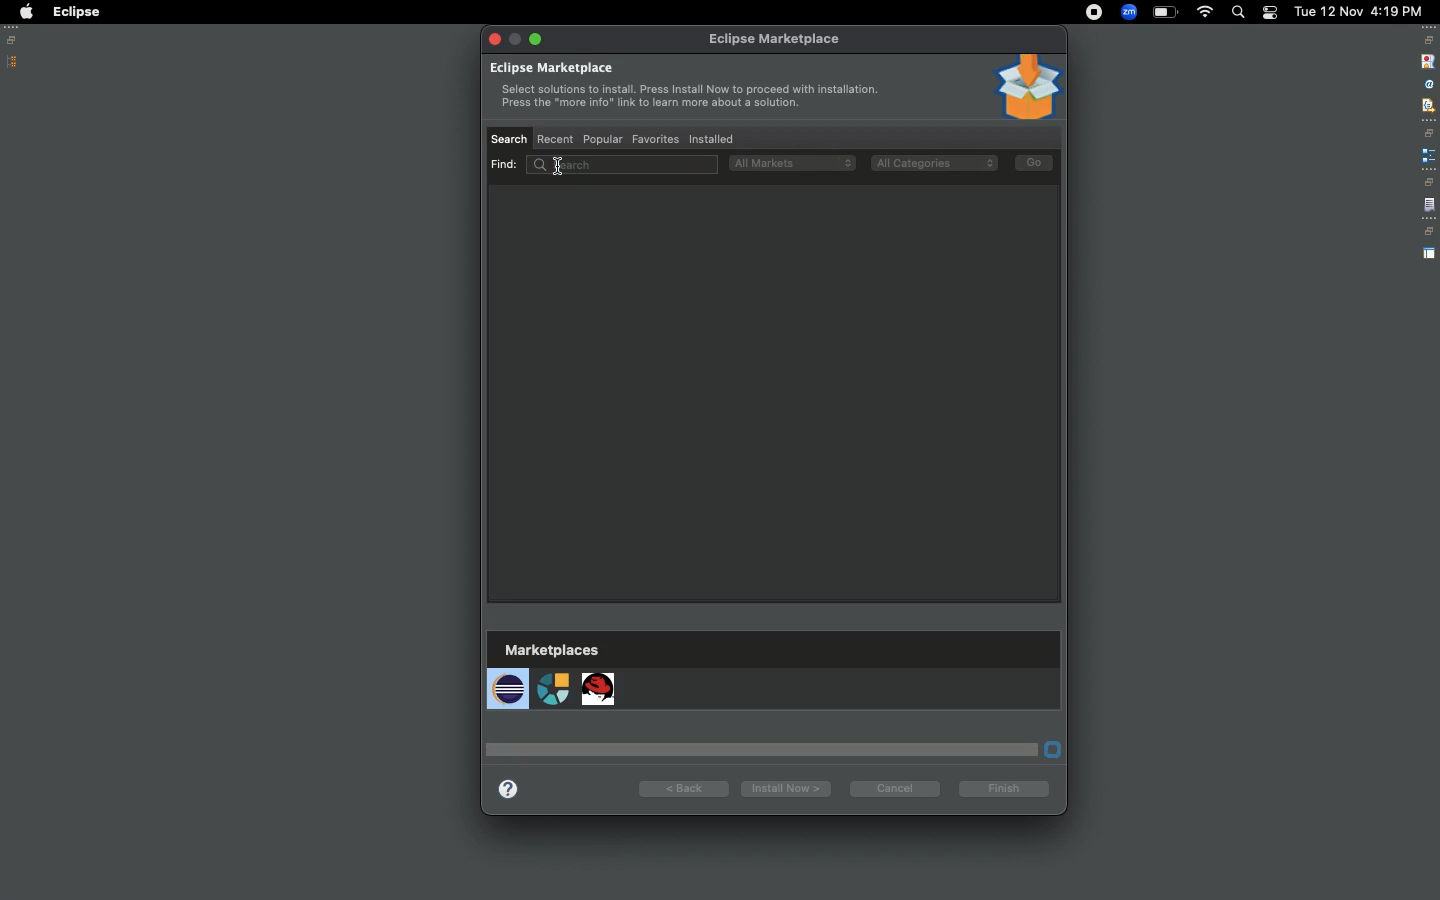 This screenshot has width=1440, height=900. Describe the element at coordinates (1427, 85) in the screenshot. I see `attribute` at that location.